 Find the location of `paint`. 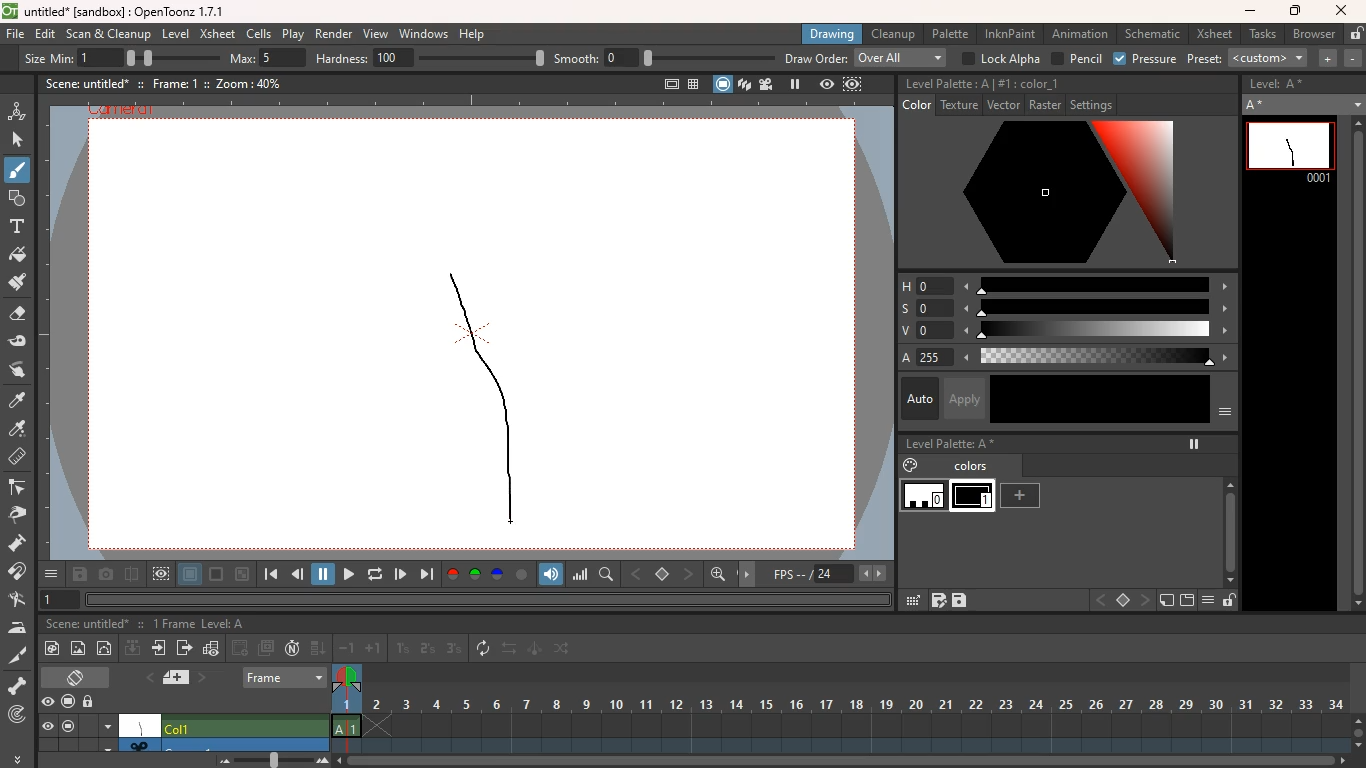

paint is located at coordinates (18, 401).